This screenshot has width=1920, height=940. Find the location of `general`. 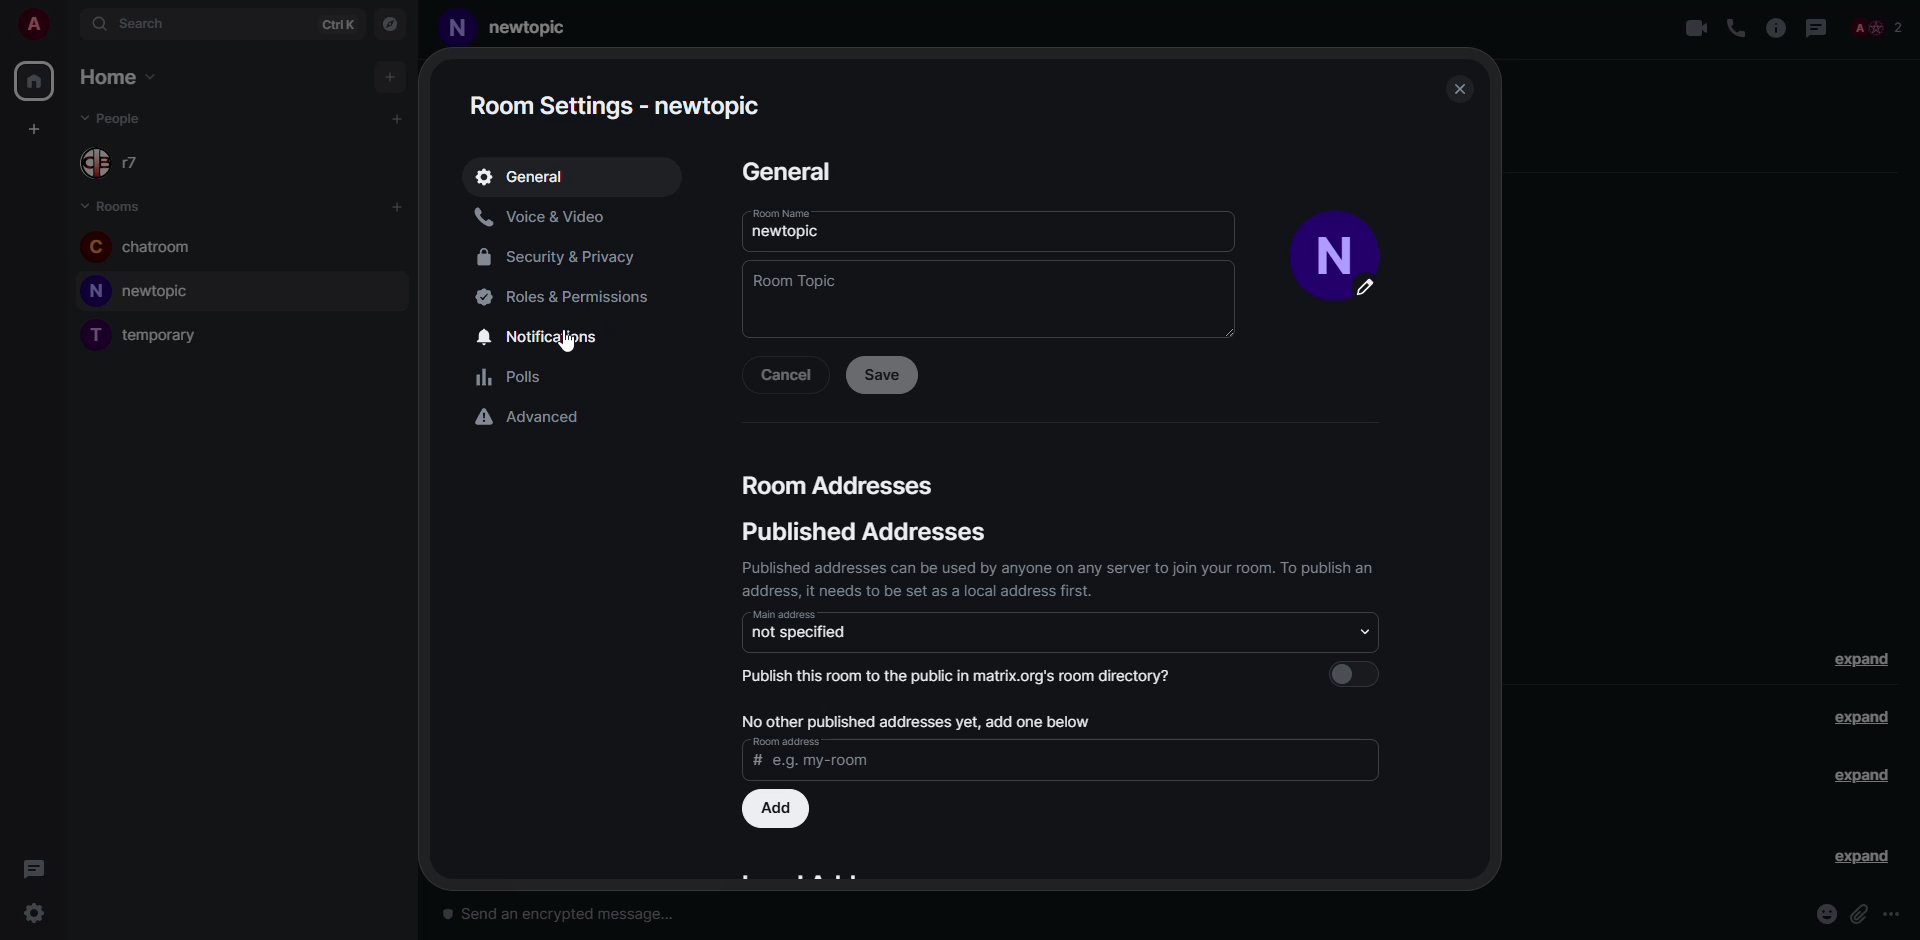

general is located at coordinates (798, 173).